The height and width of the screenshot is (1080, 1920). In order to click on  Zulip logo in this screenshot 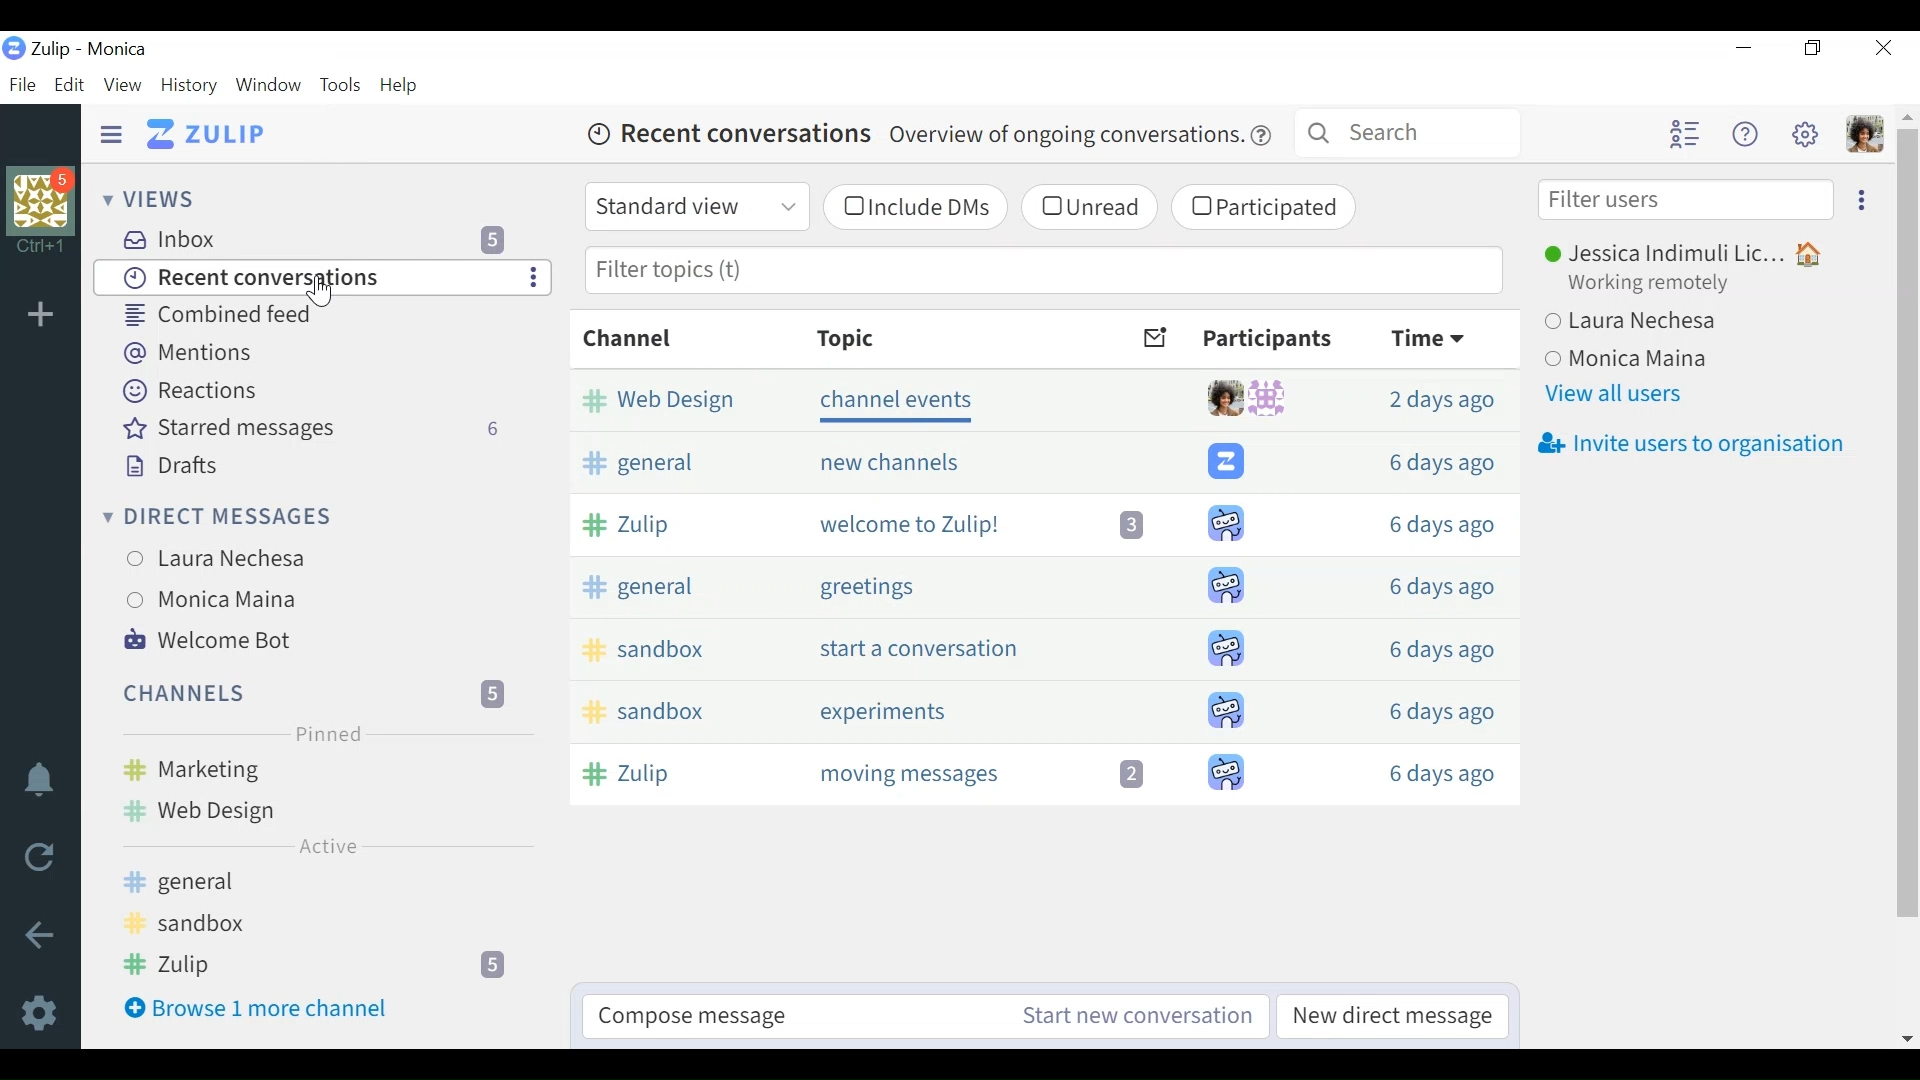, I will do `click(15, 48)`.